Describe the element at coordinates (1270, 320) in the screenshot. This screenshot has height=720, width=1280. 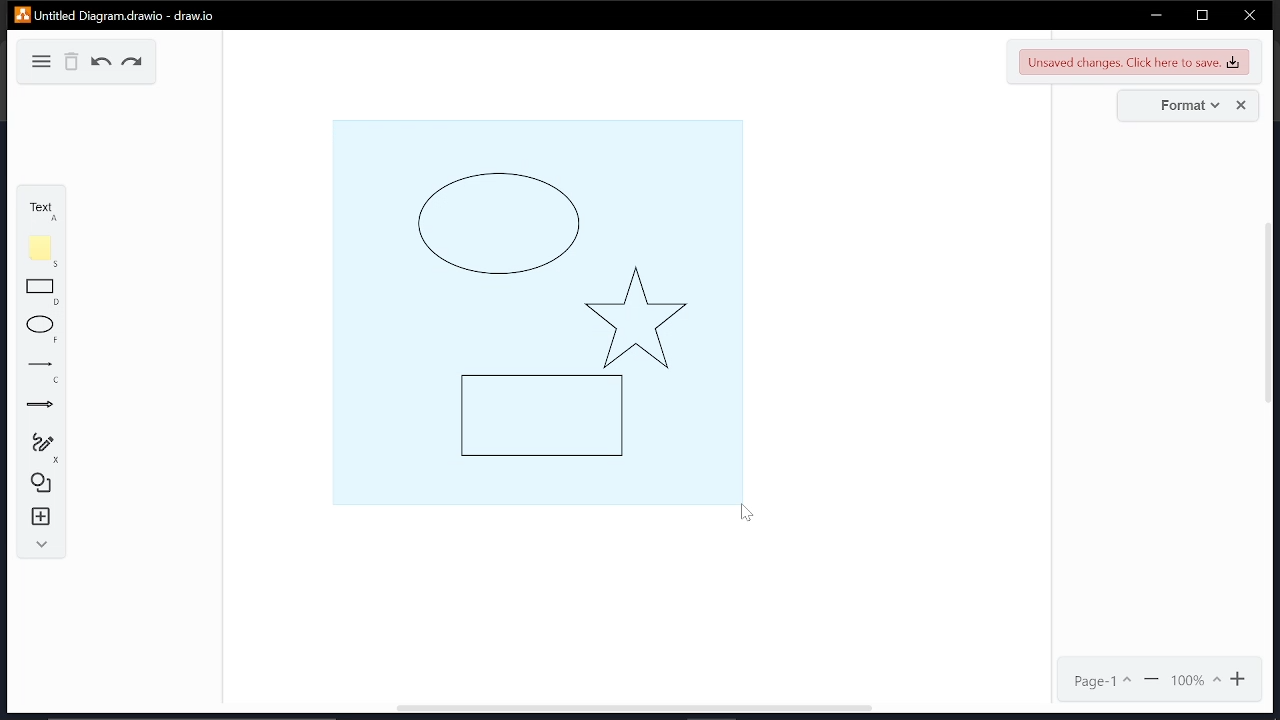
I see `vertical scrollbar` at that location.